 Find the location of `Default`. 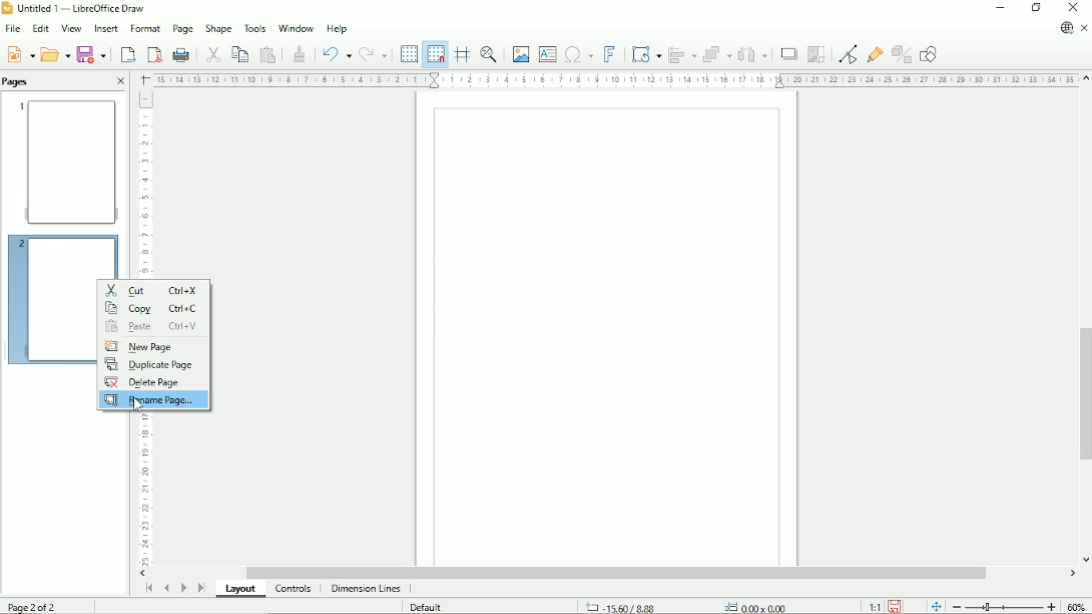

Default is located at coordinates (428, 607).